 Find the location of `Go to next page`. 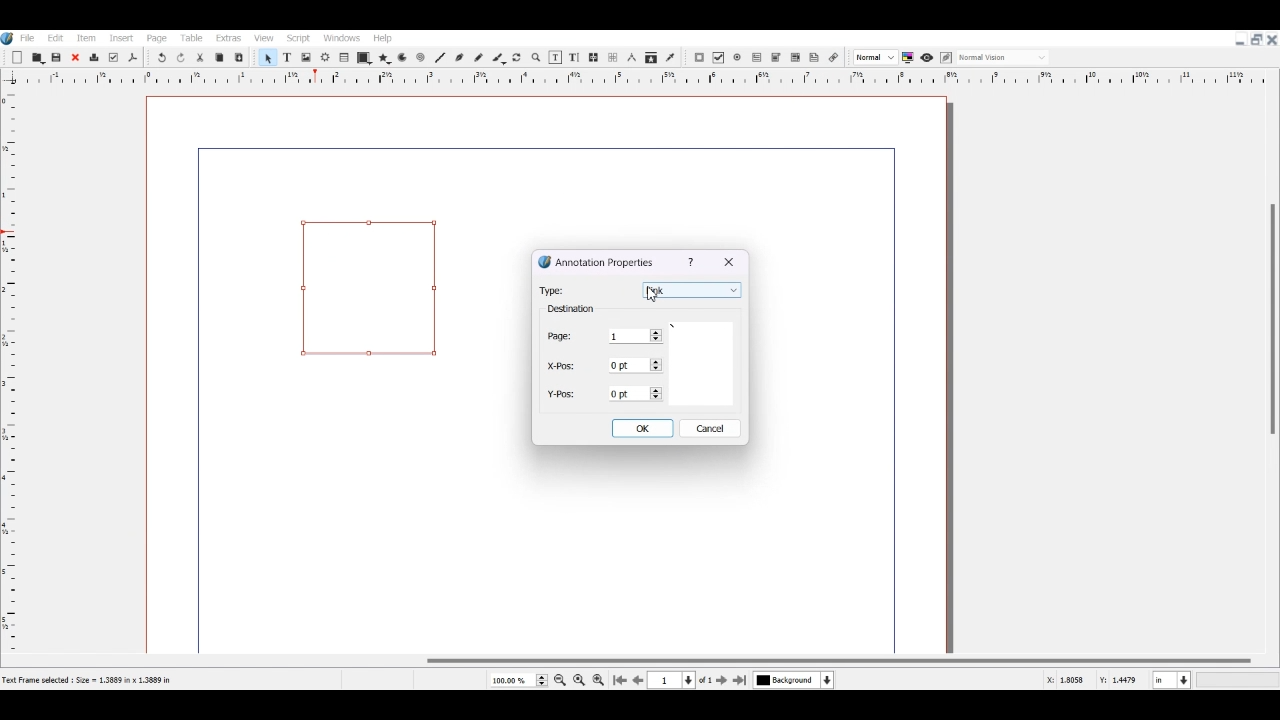

Go to next page is located at coordinates (723, 680).